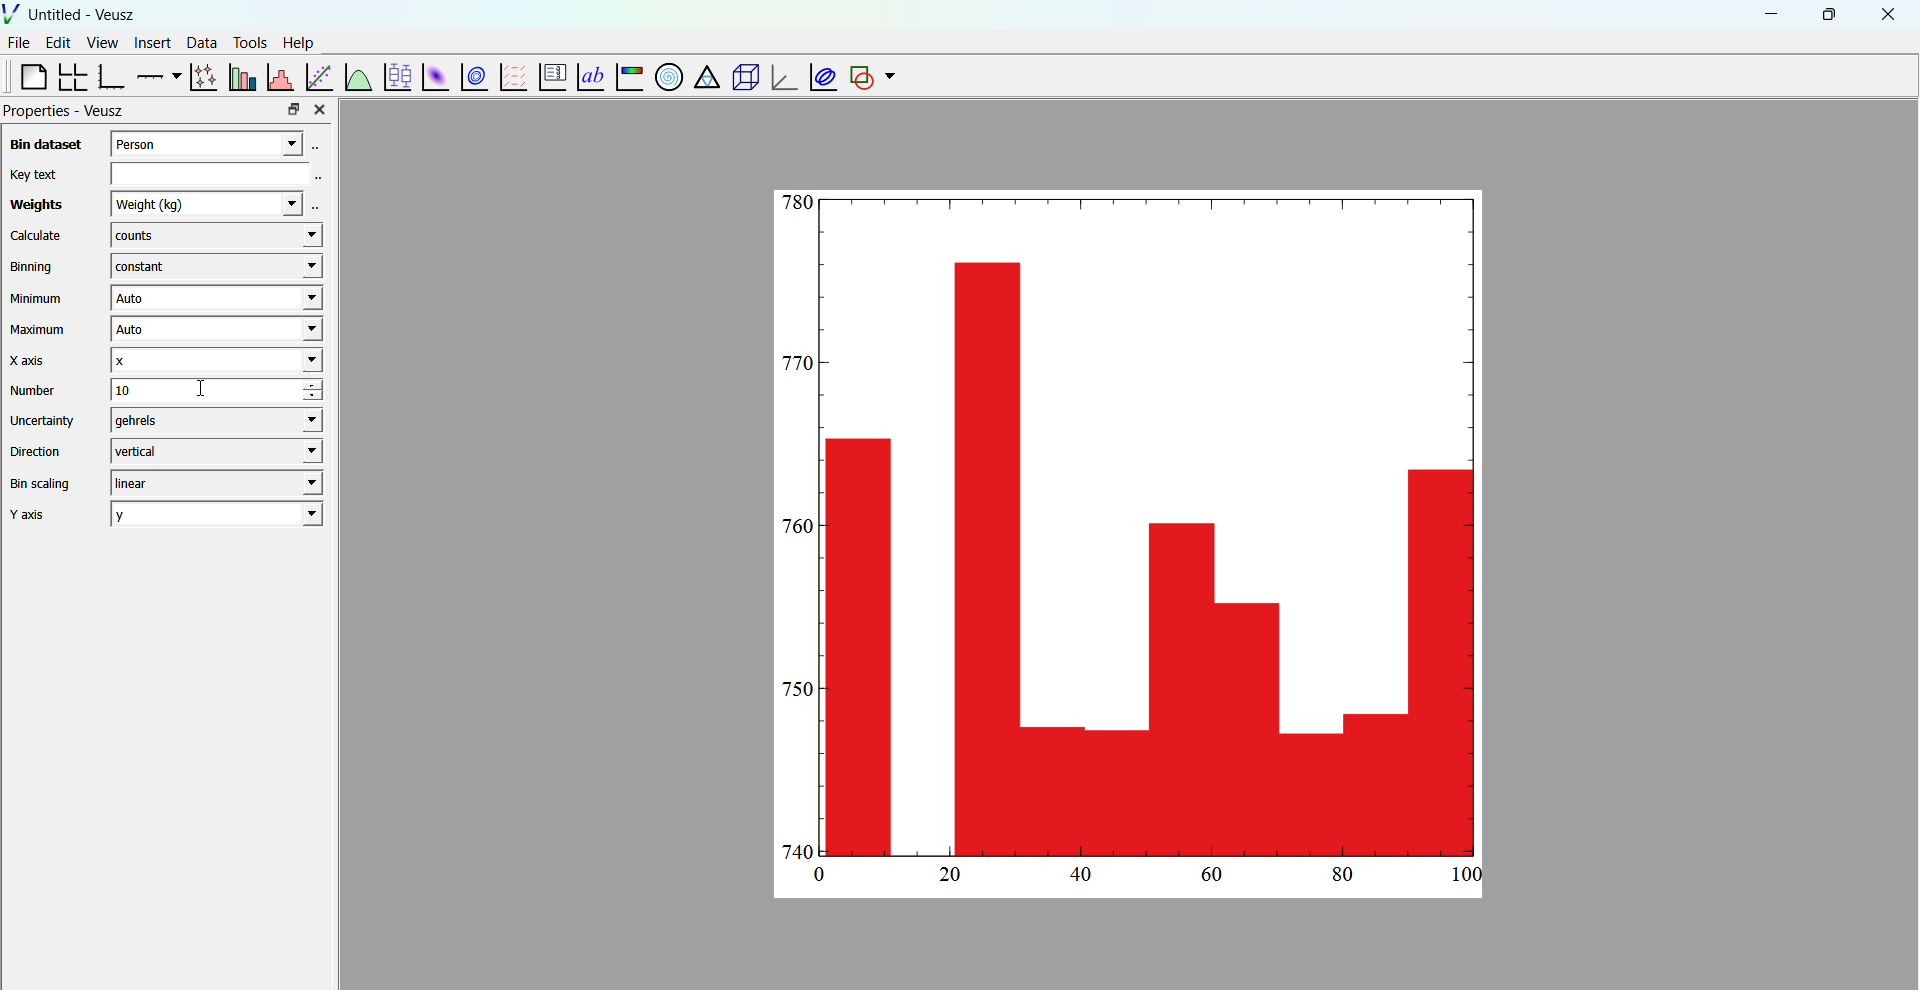  What do you see at coordinates (216, 203) in the screenshot?
I see `"Weights (kg)" data selected` at bounding box center [216, 203].